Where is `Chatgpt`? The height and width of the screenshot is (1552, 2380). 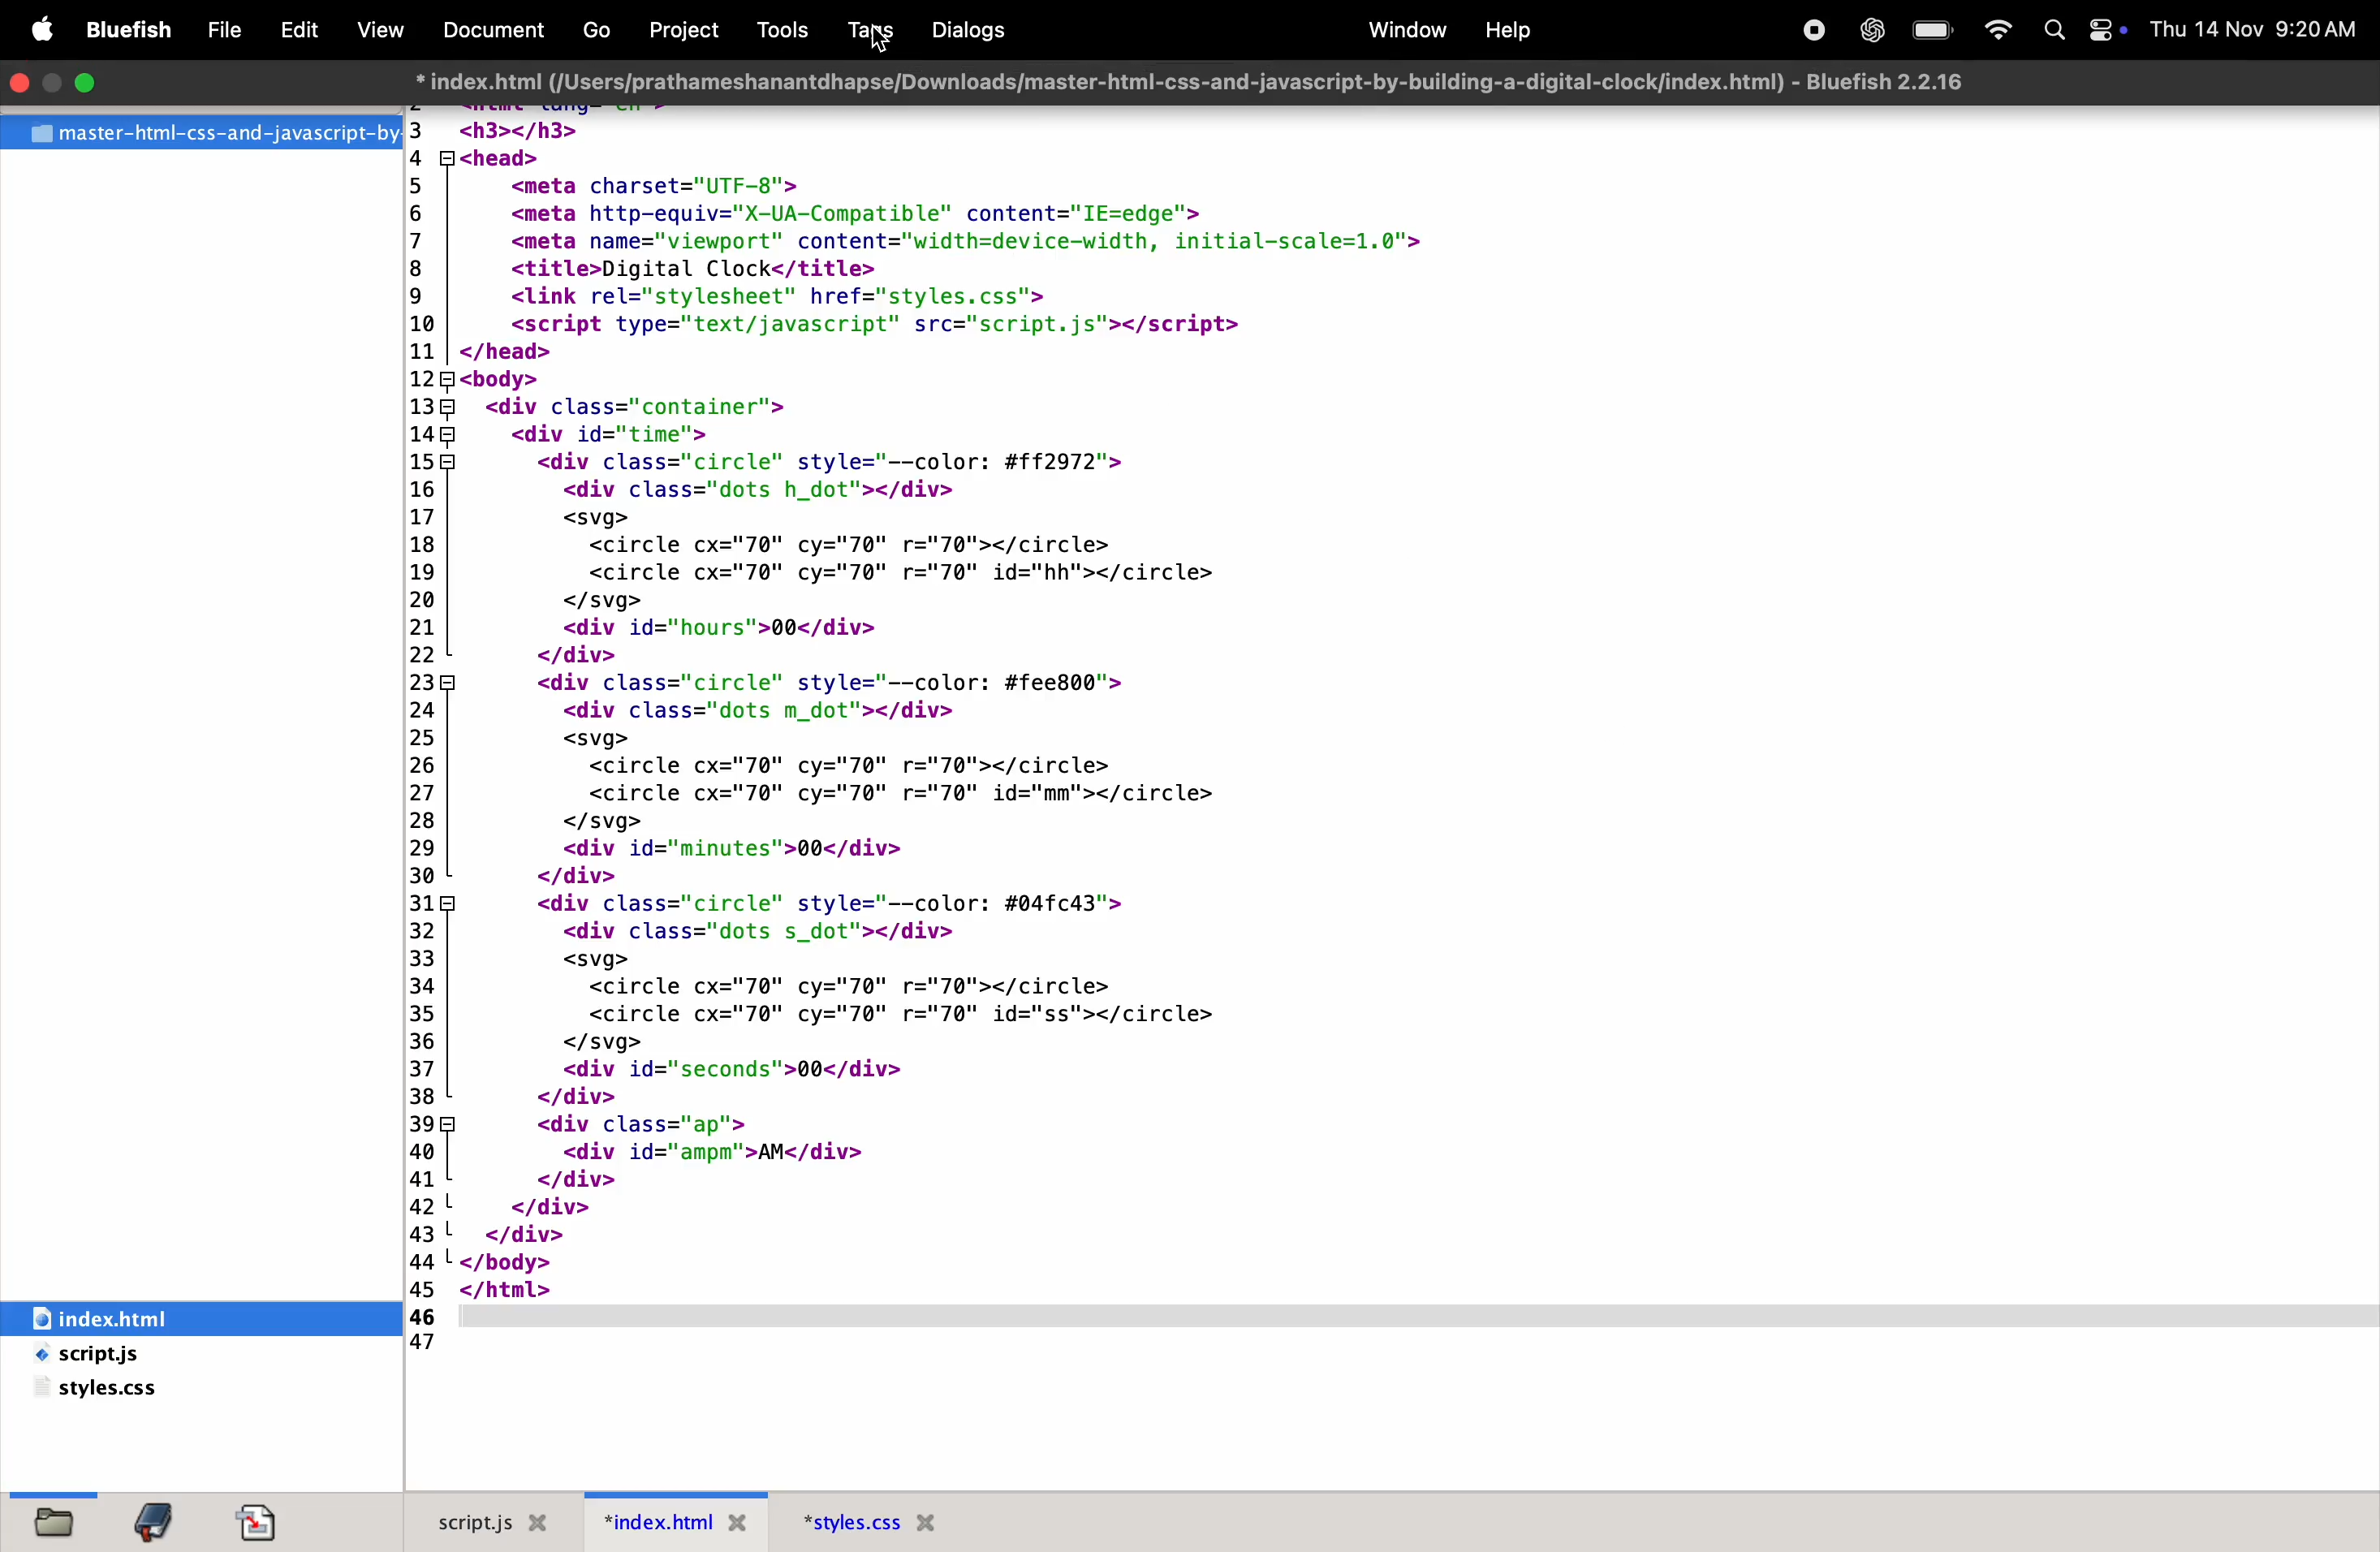
Chatgpt is located at coordinates (1866, 32).